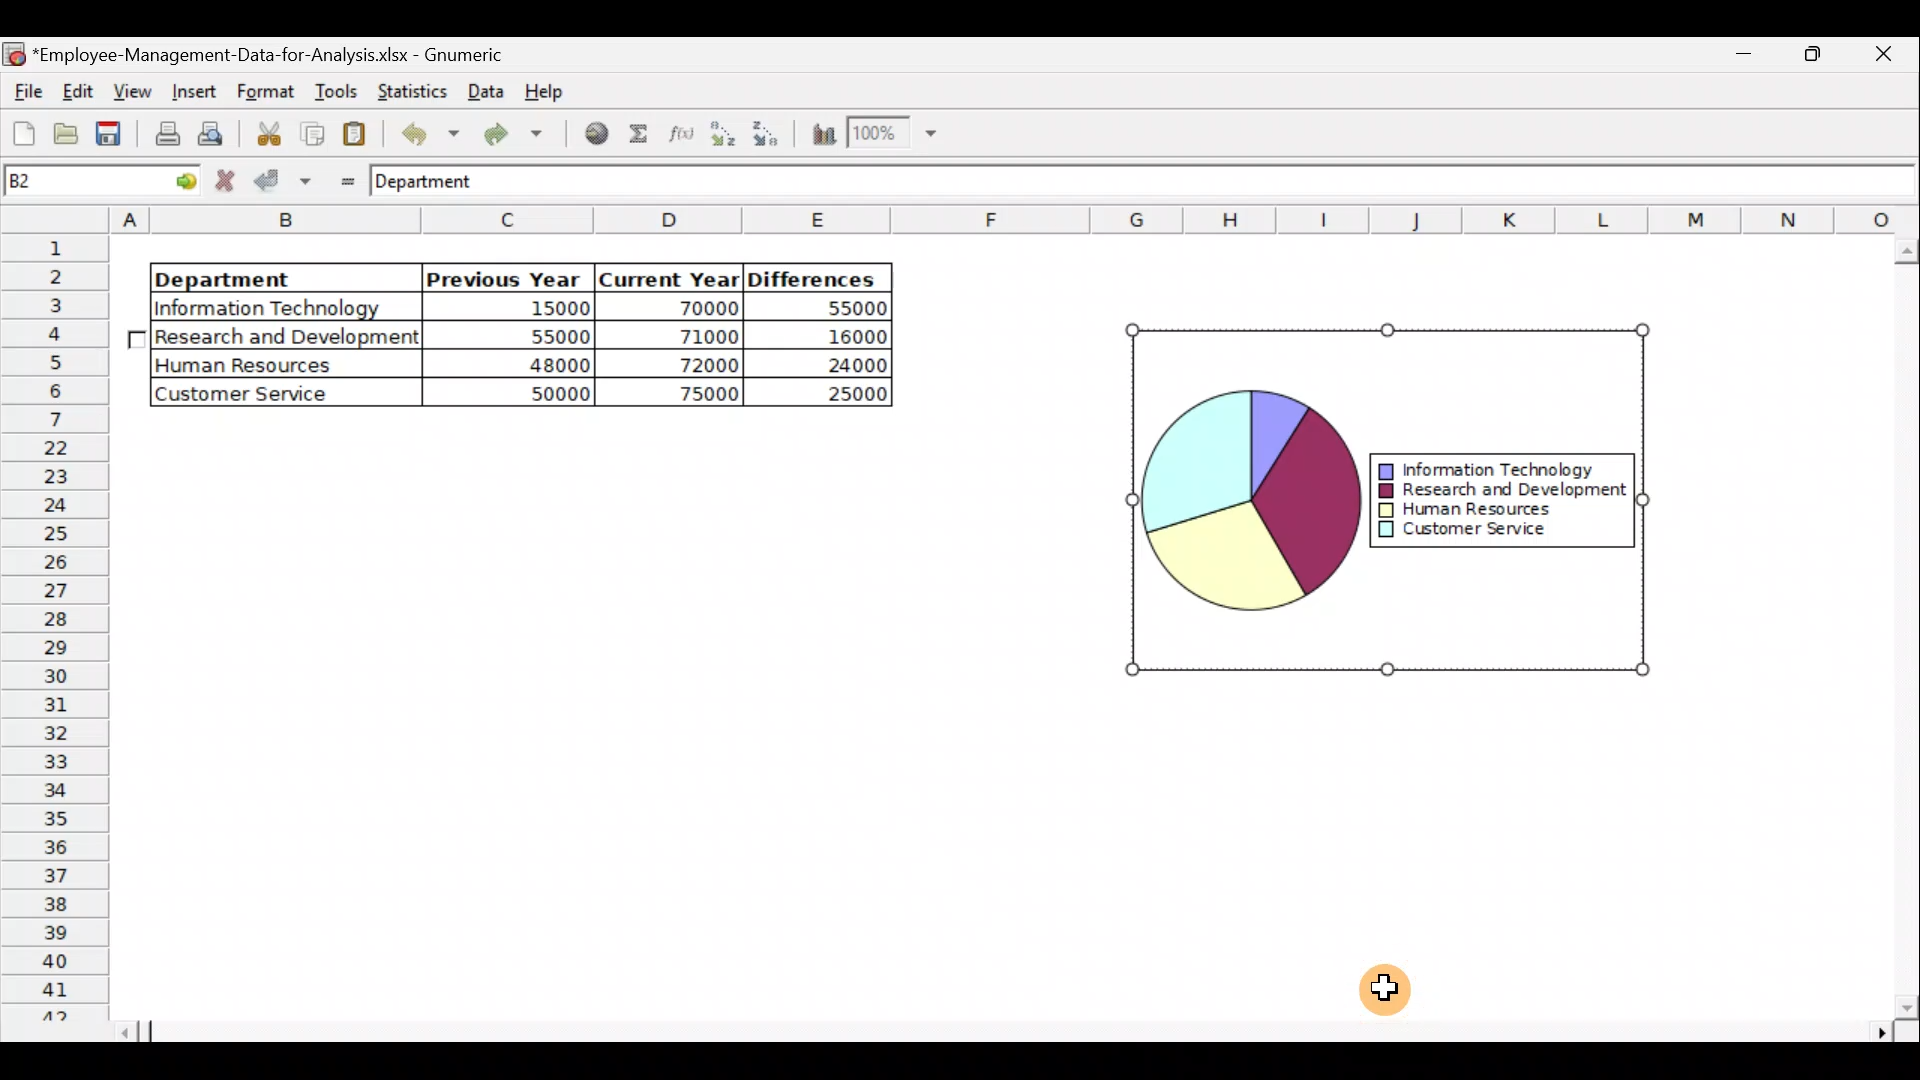 This screenshot has height=1080, width=1920. I want to click on go to, so click(174, 183).